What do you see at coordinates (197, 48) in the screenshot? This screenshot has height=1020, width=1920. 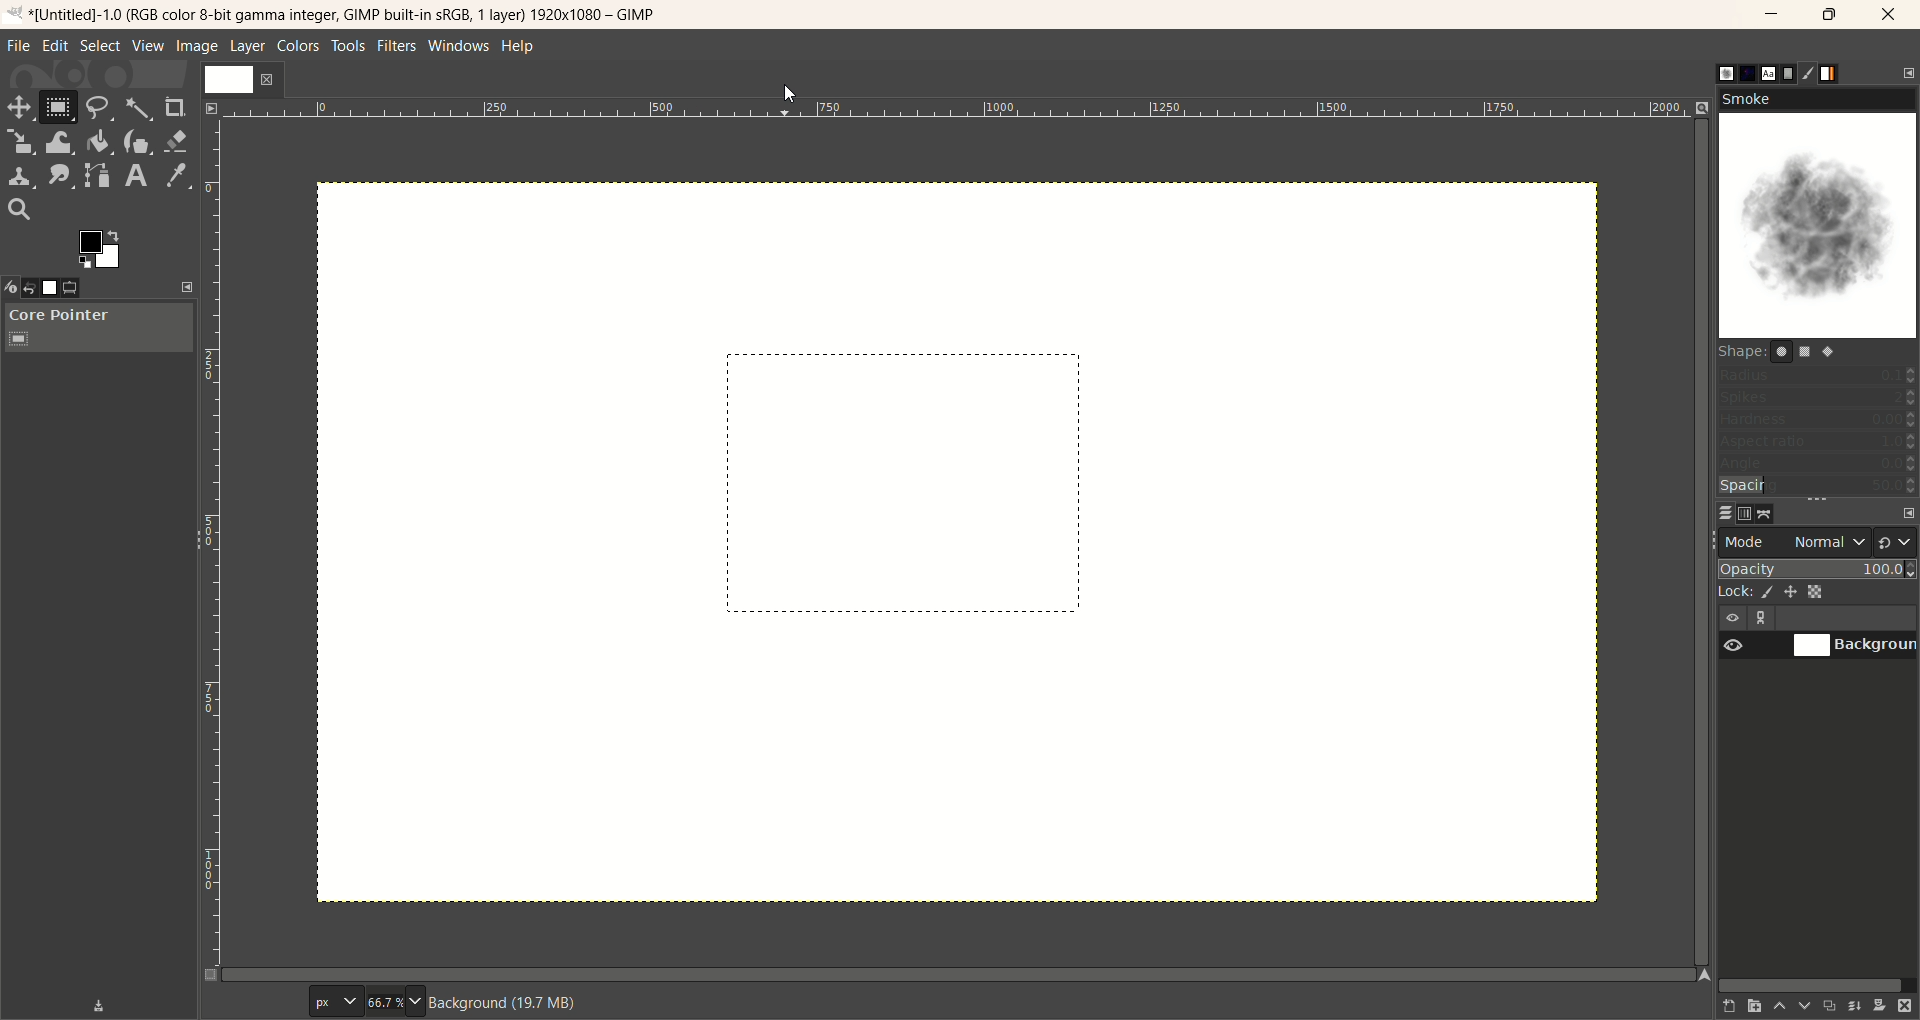 I see `image` at bounding box center [197, 48].